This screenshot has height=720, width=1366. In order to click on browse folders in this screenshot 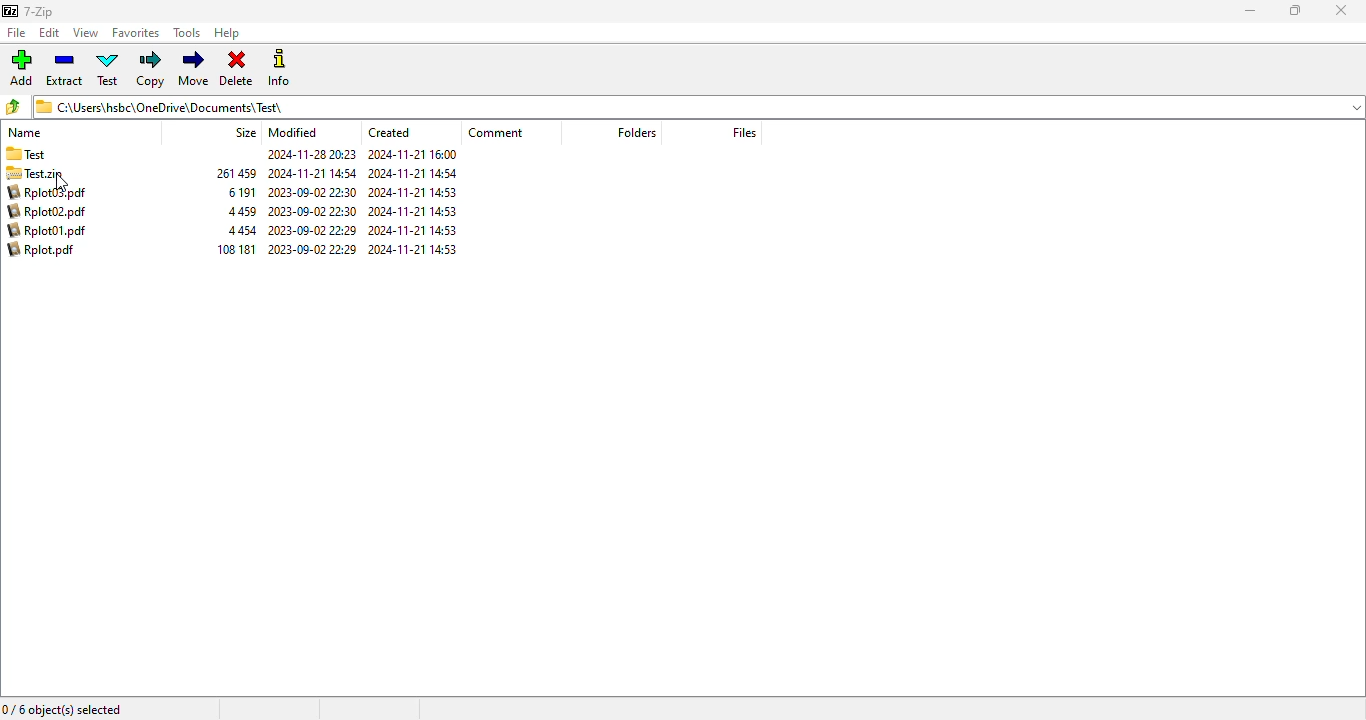, I will do `click(14, 107)`.